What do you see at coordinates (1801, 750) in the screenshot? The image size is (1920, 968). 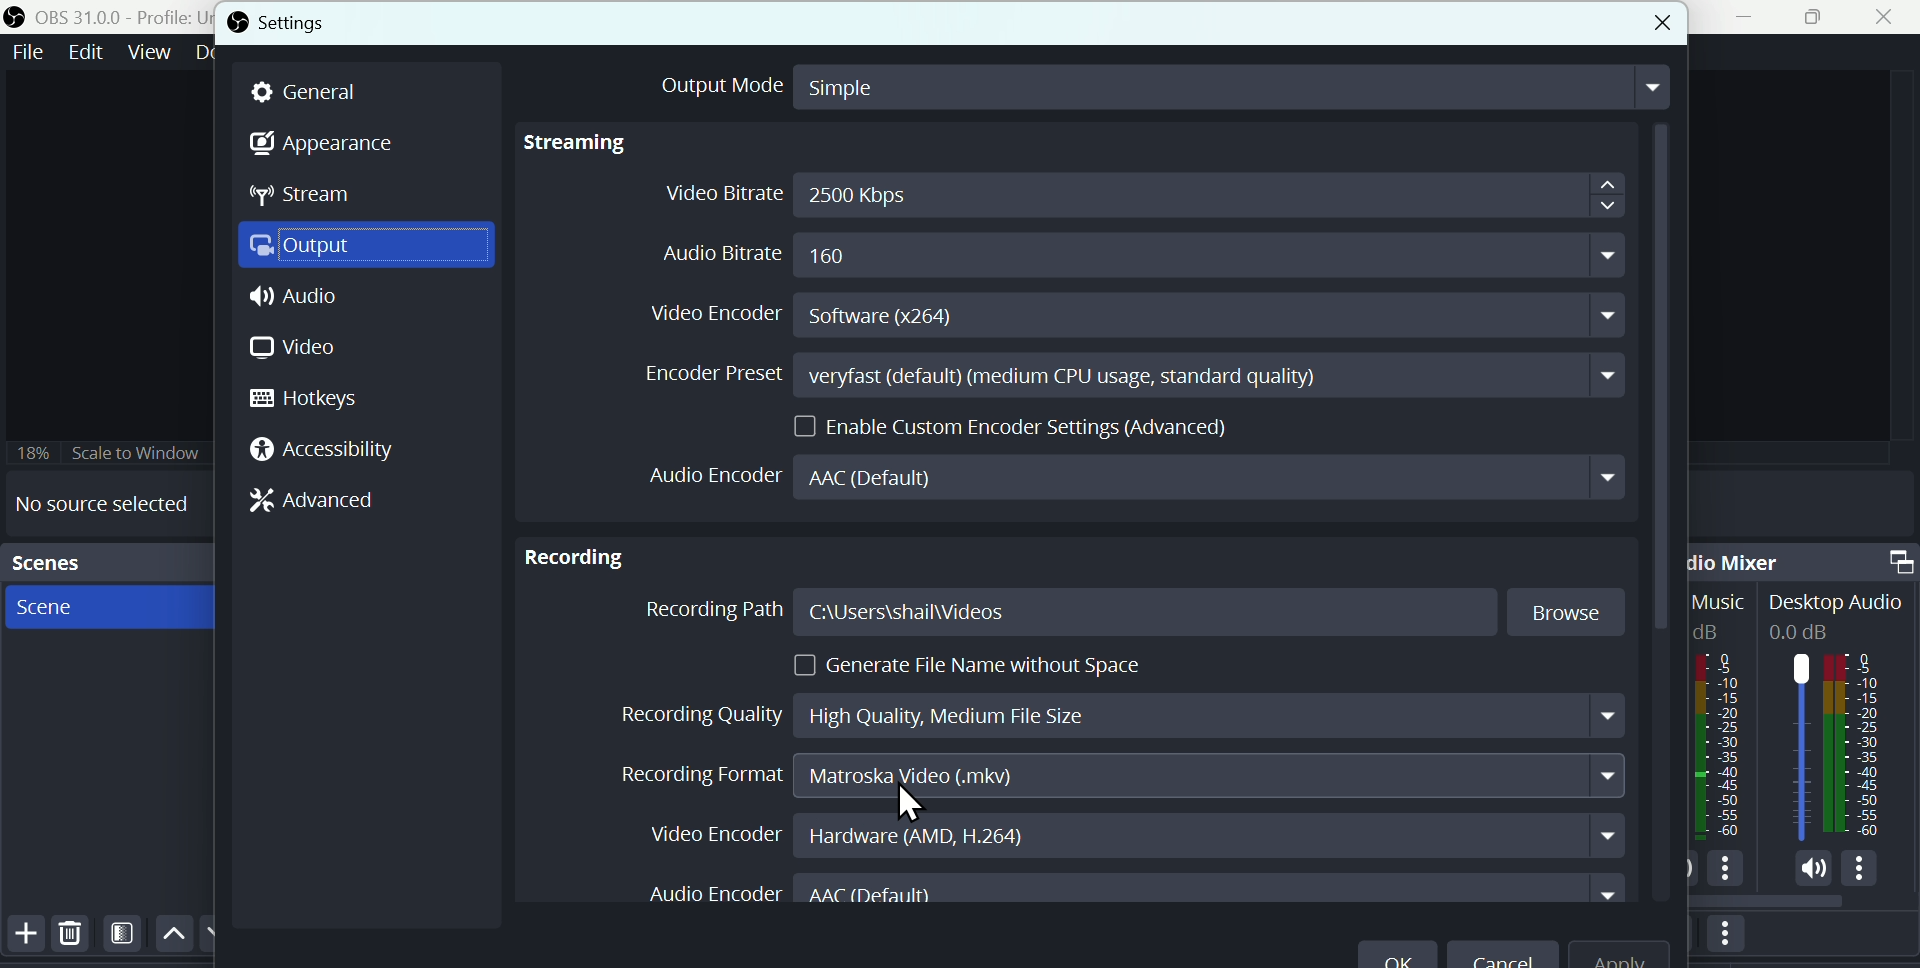 I see `Audiobar` at bounding box center [1801, 750].